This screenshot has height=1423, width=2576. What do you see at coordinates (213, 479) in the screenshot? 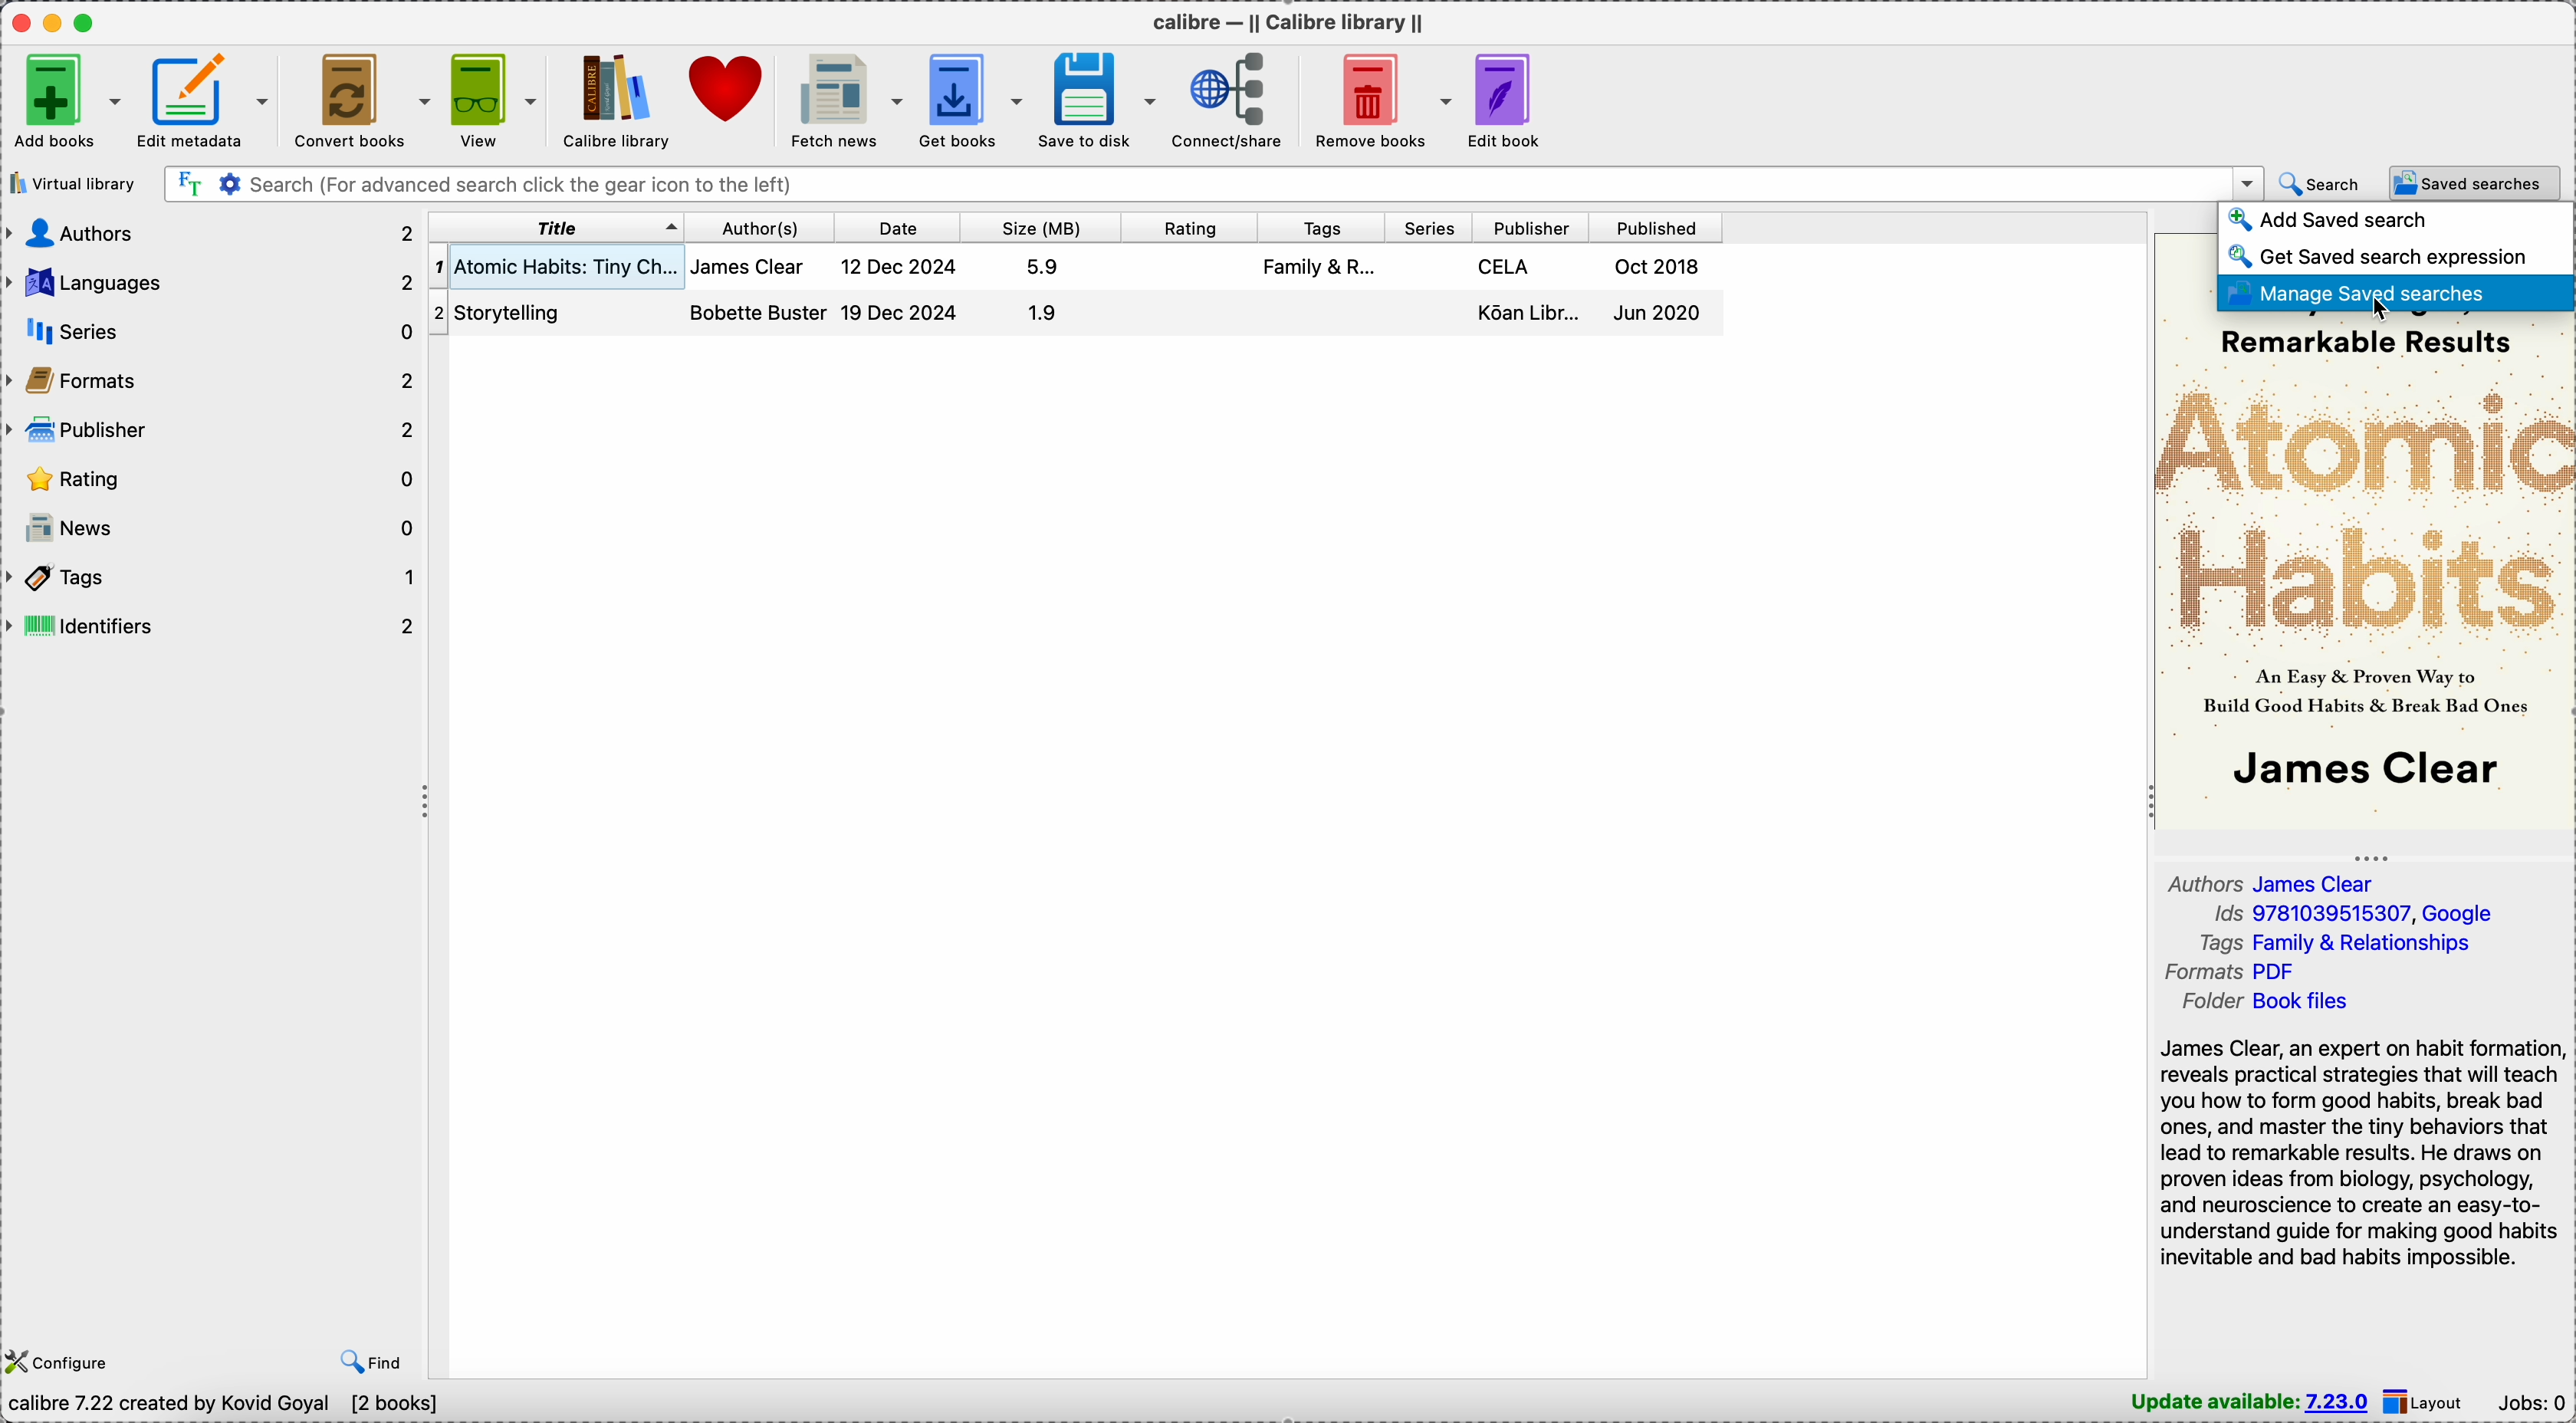
I see `rating` at bounding box center [213, 479].